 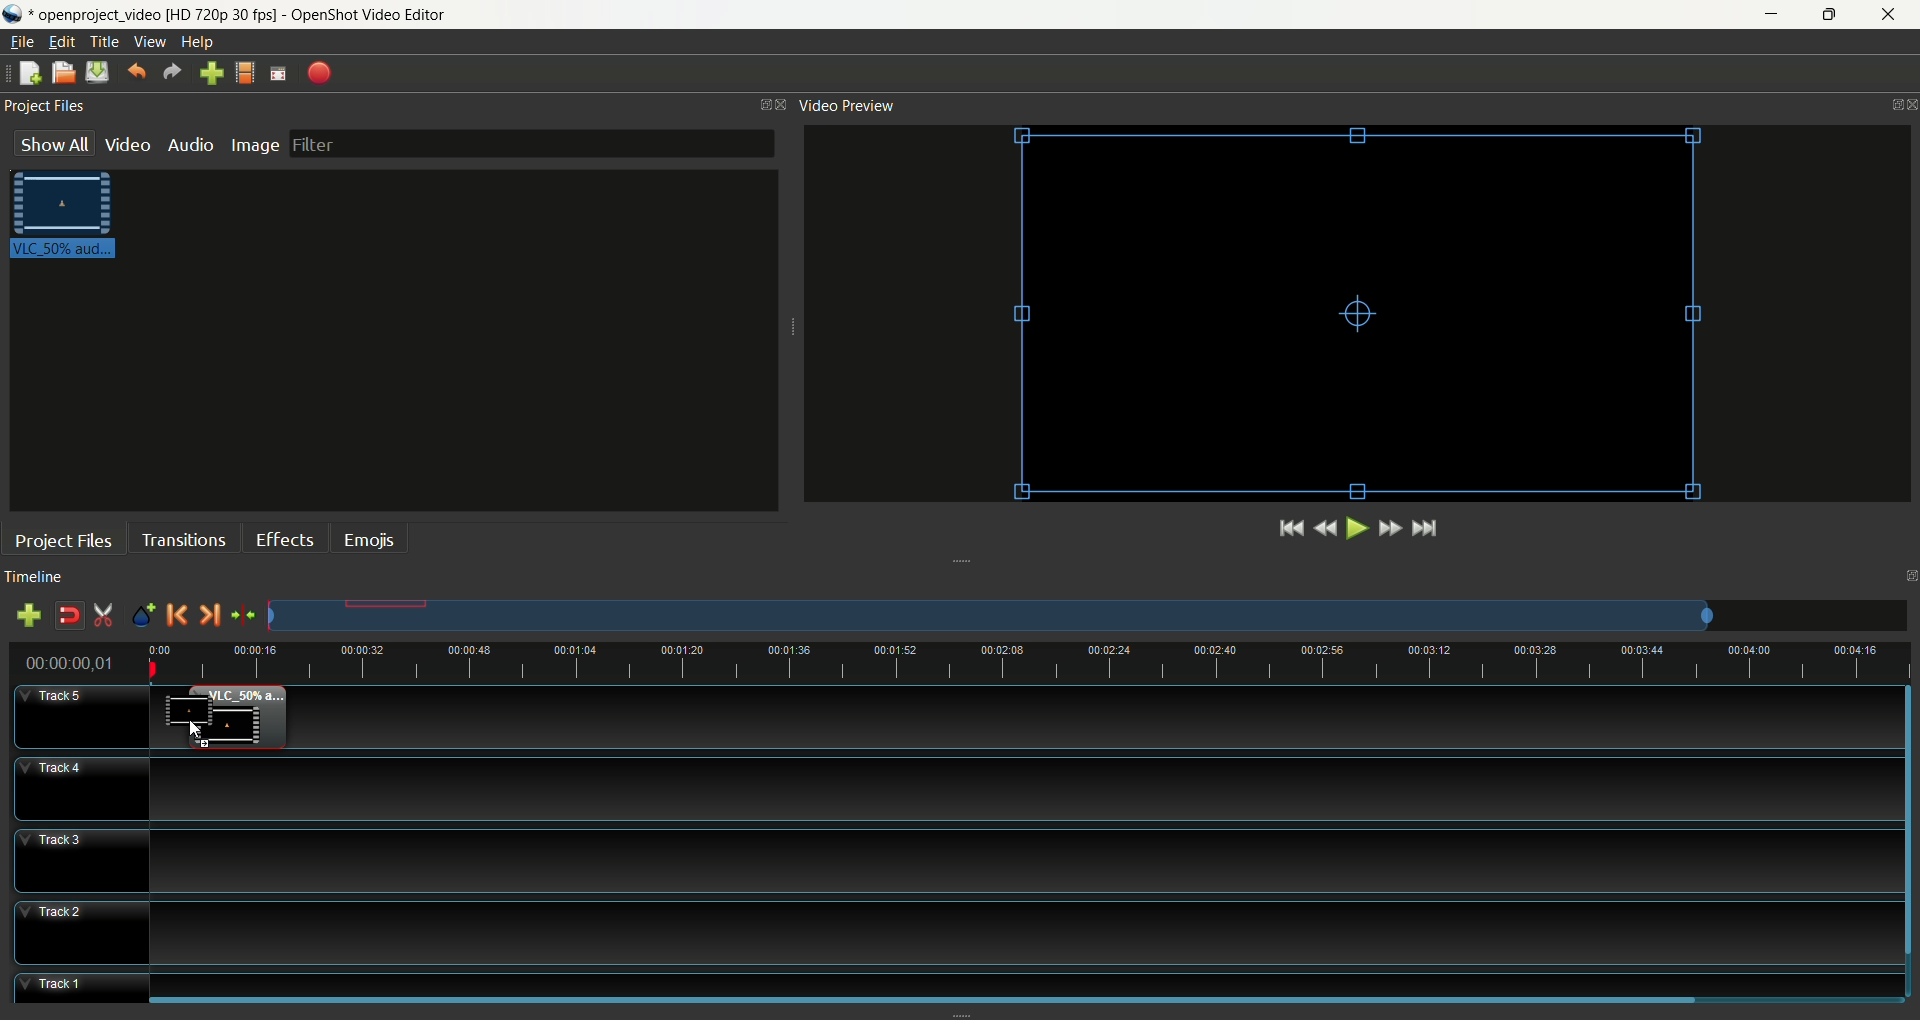 I want to click on file, so click(x=23, y=42).